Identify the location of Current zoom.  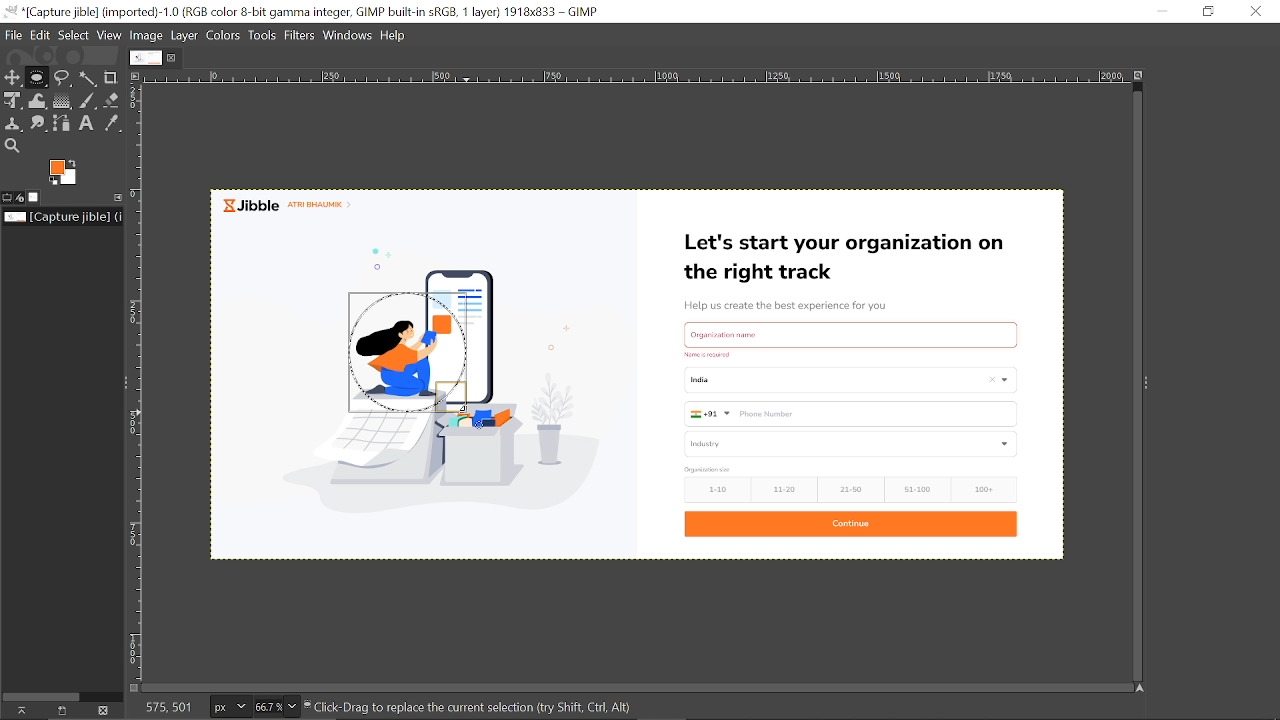
(266, 707).